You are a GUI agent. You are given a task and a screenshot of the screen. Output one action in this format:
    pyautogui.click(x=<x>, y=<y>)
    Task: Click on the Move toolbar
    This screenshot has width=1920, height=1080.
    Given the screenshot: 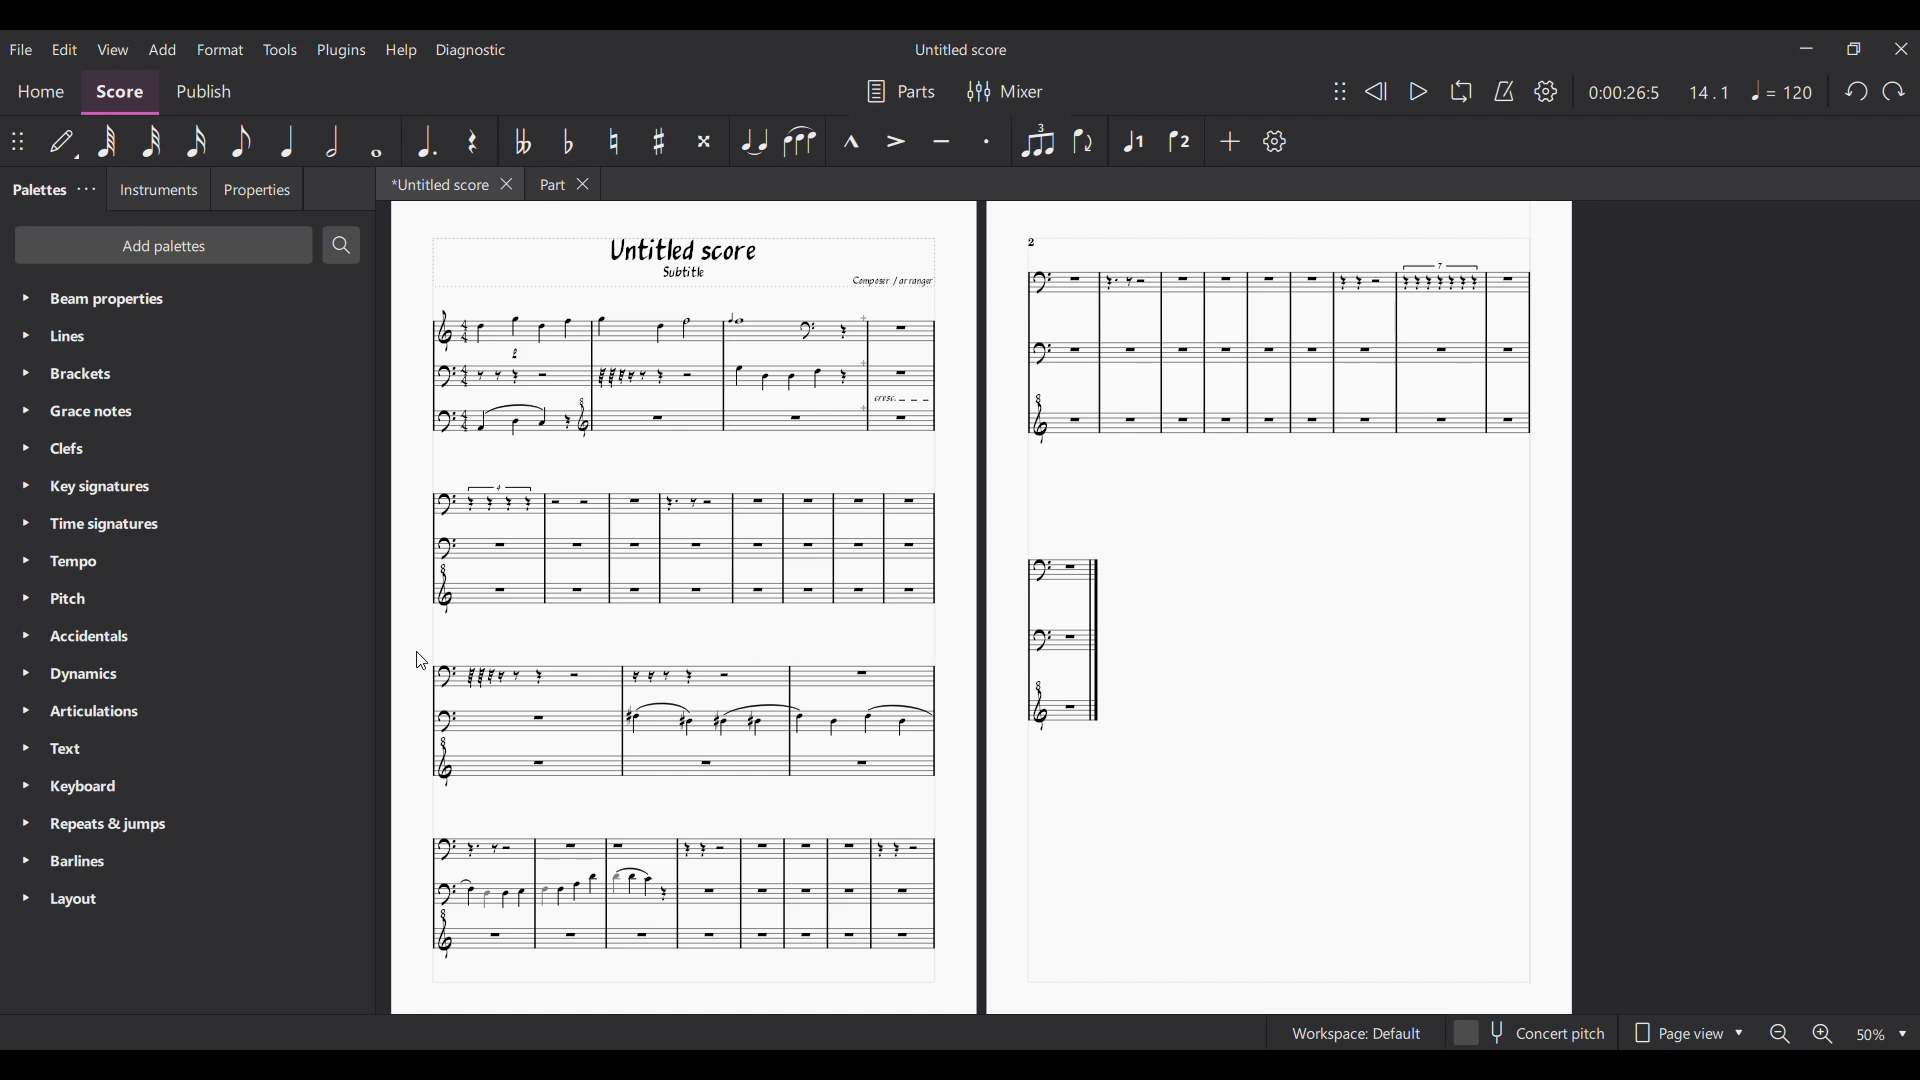 What is the action you would take?
    pyautogui.click(x=1340, y=91)
    